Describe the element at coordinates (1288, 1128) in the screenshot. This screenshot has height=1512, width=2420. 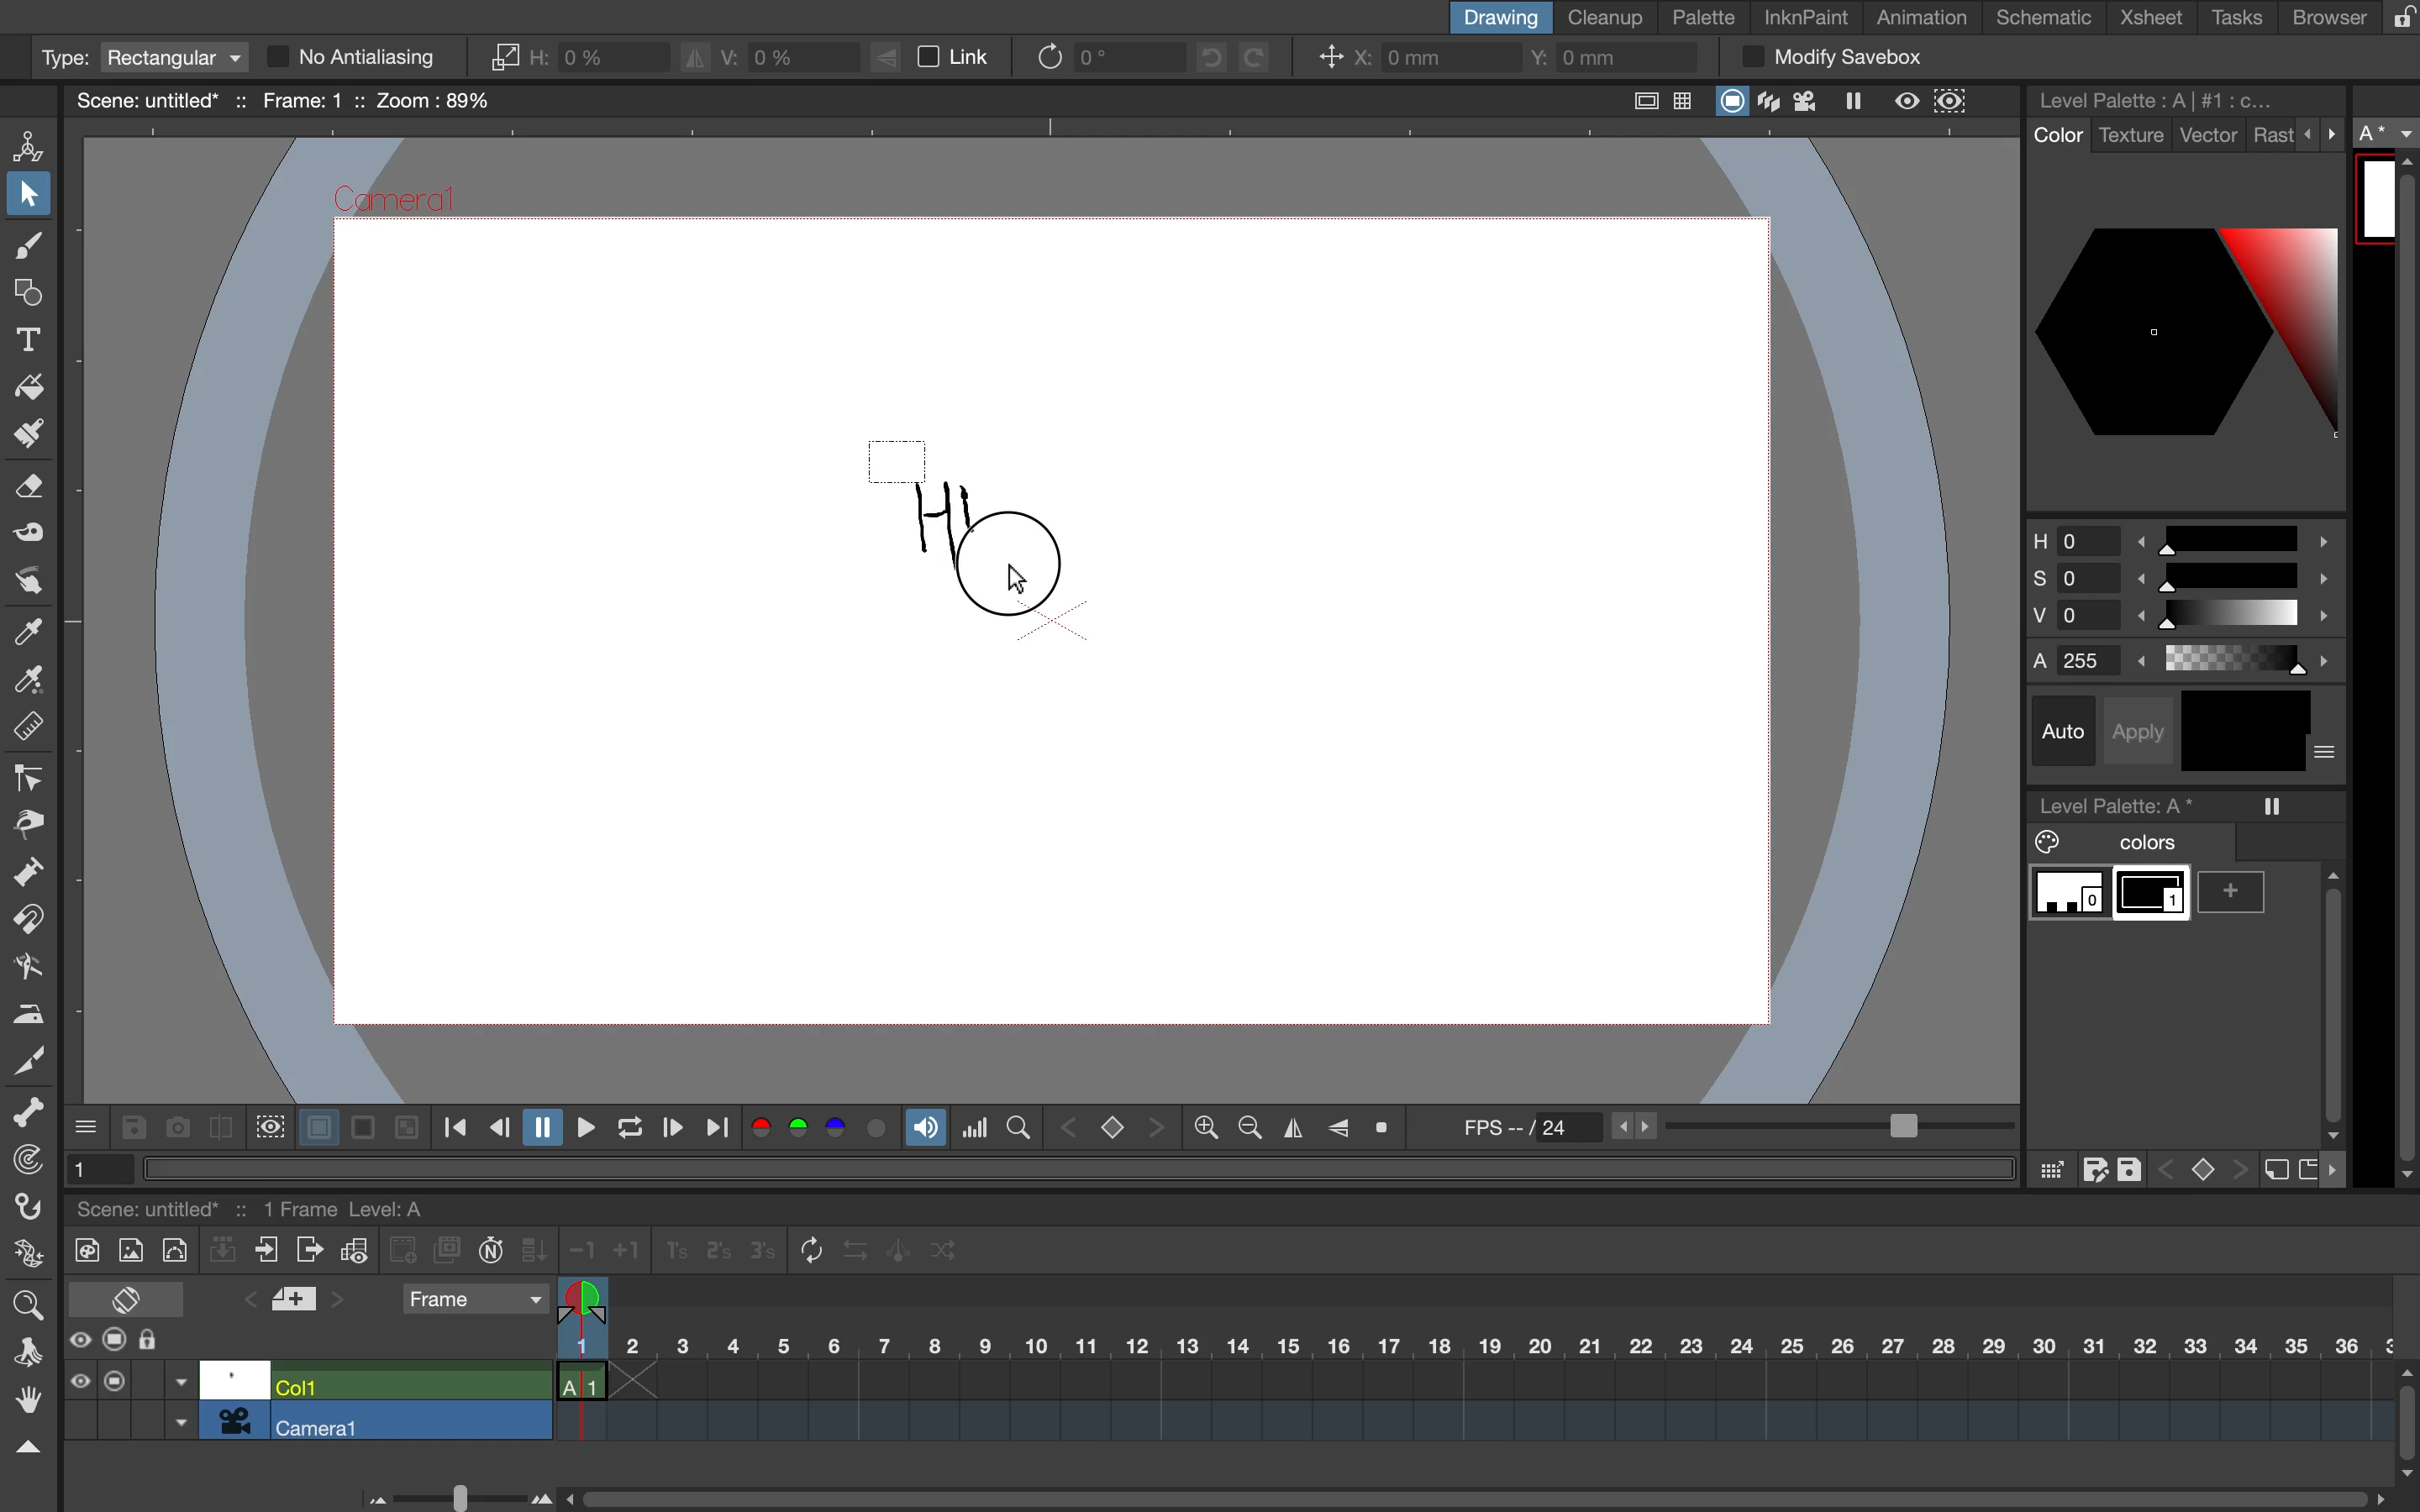
I see `flip horizontally` at that location.